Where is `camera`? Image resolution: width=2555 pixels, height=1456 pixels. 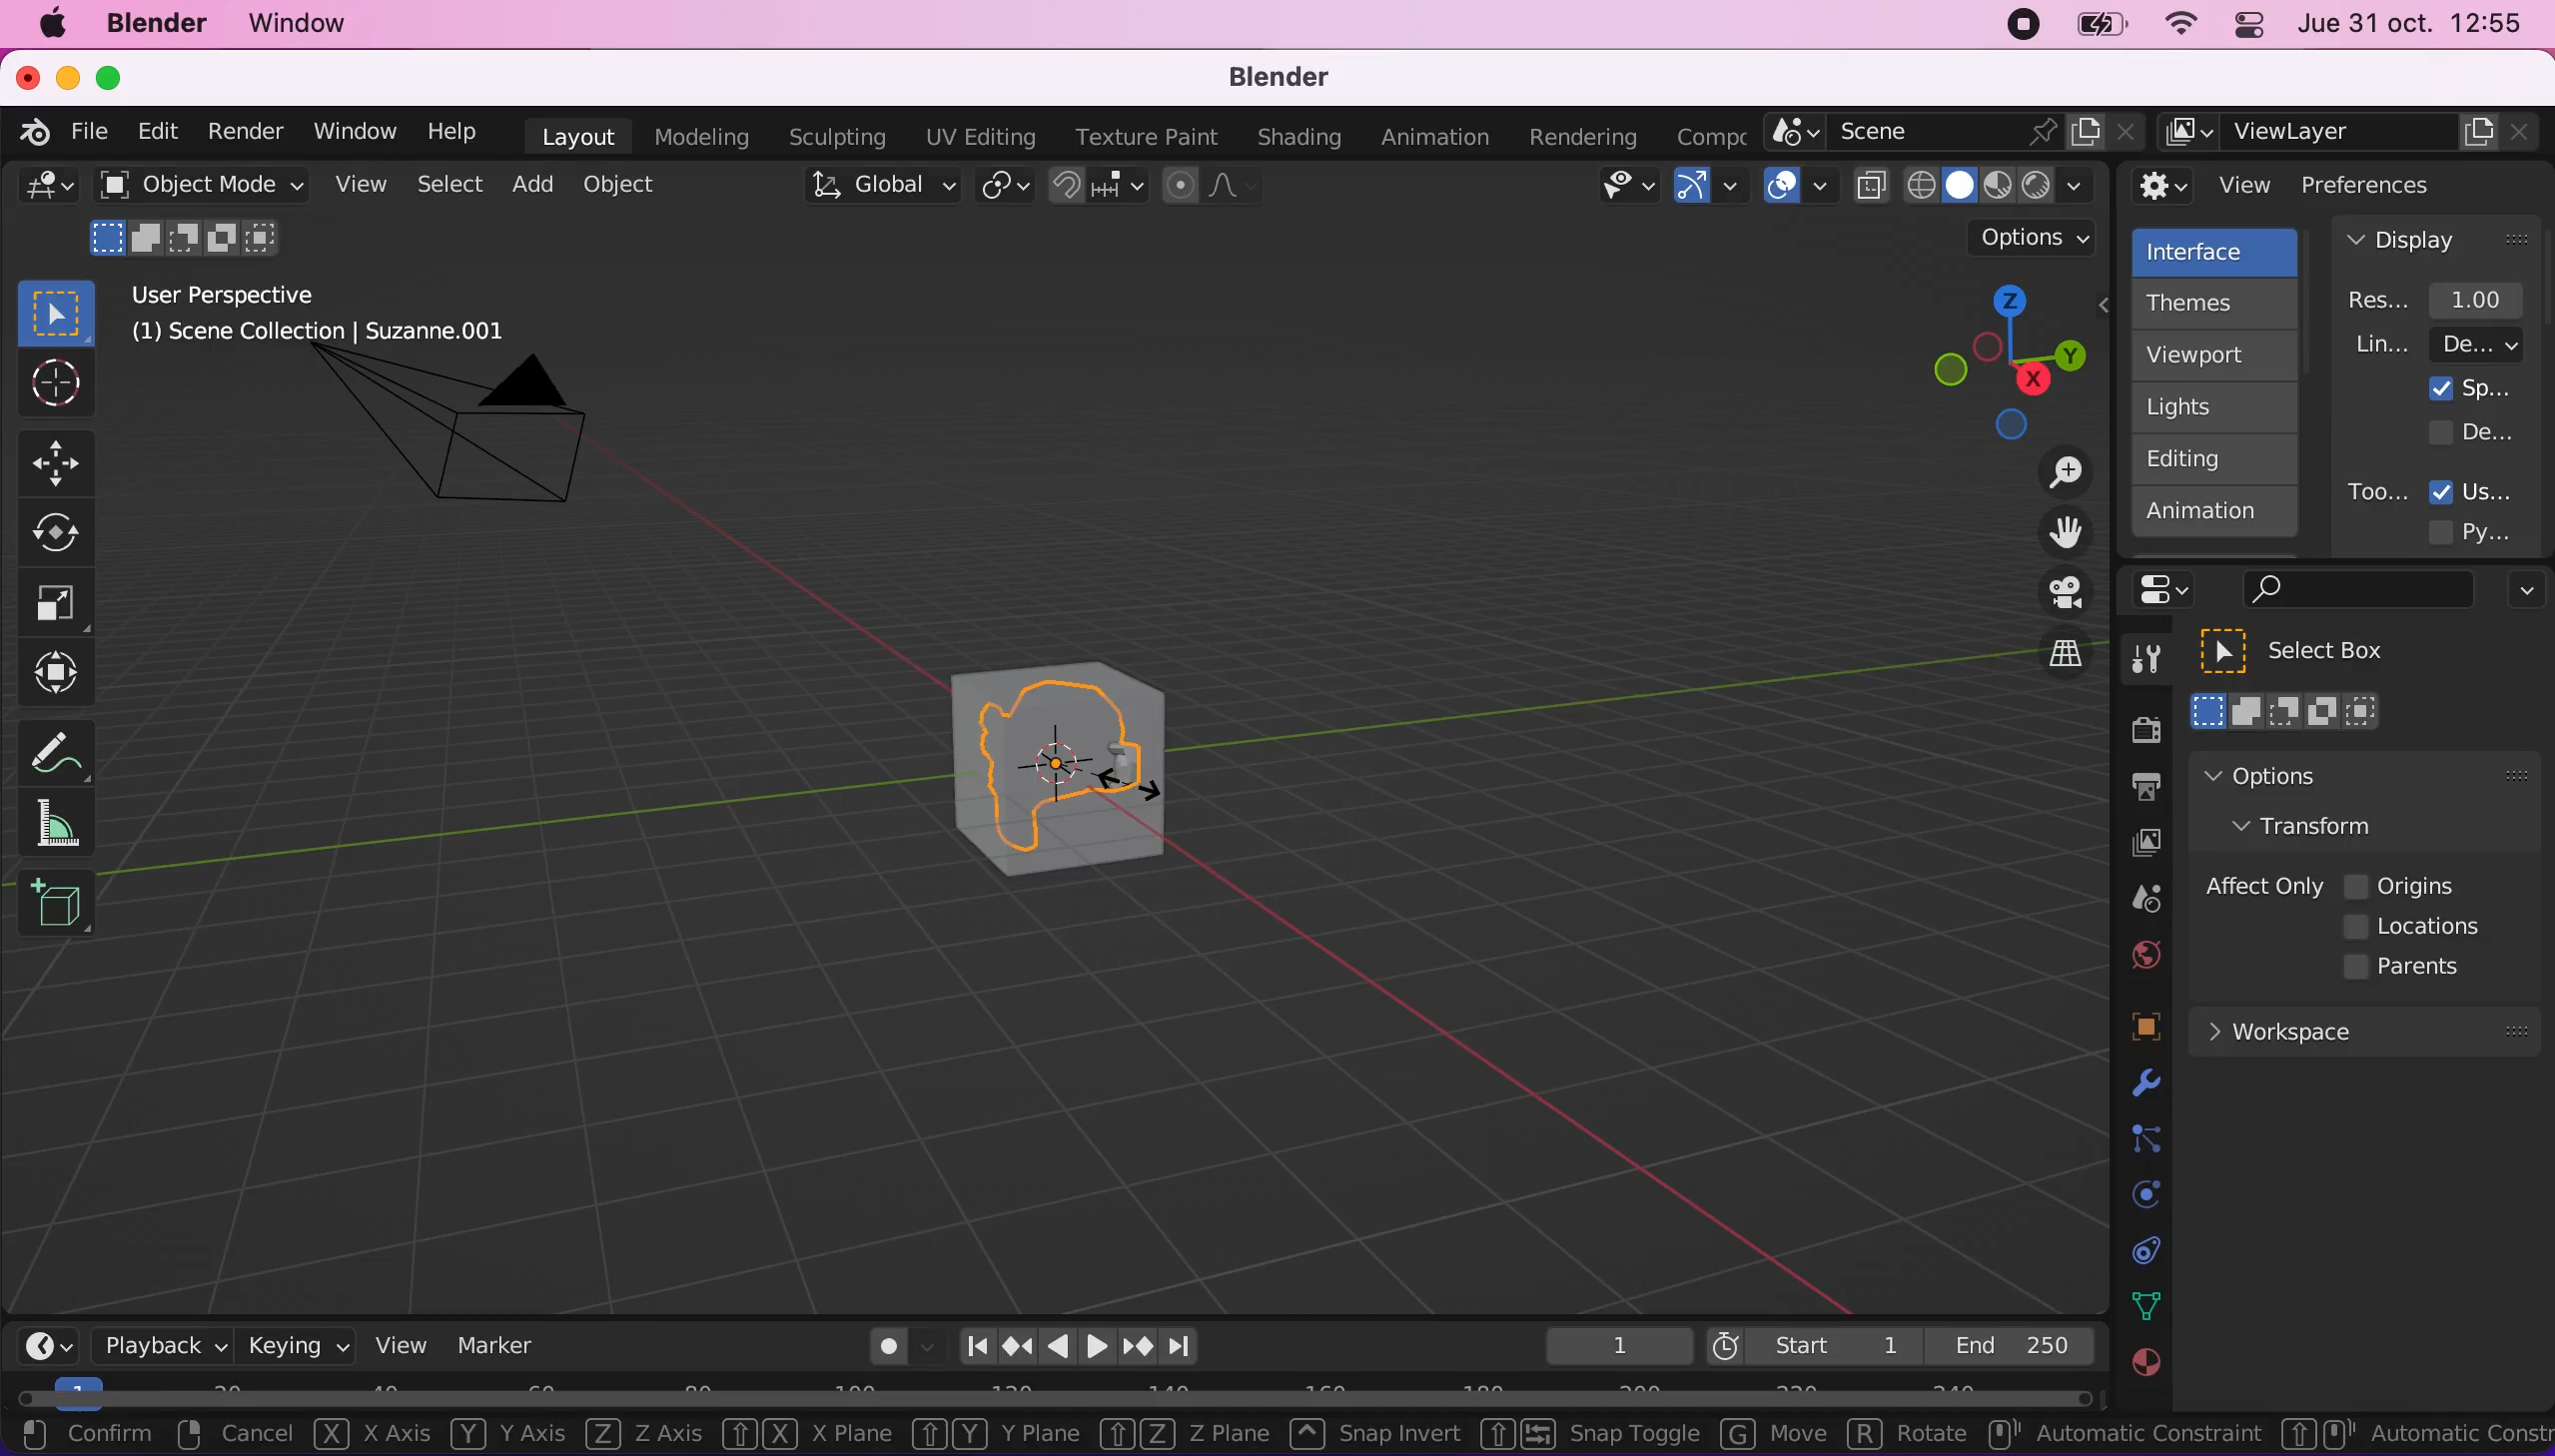
camera is located at coordinates (477, 447).